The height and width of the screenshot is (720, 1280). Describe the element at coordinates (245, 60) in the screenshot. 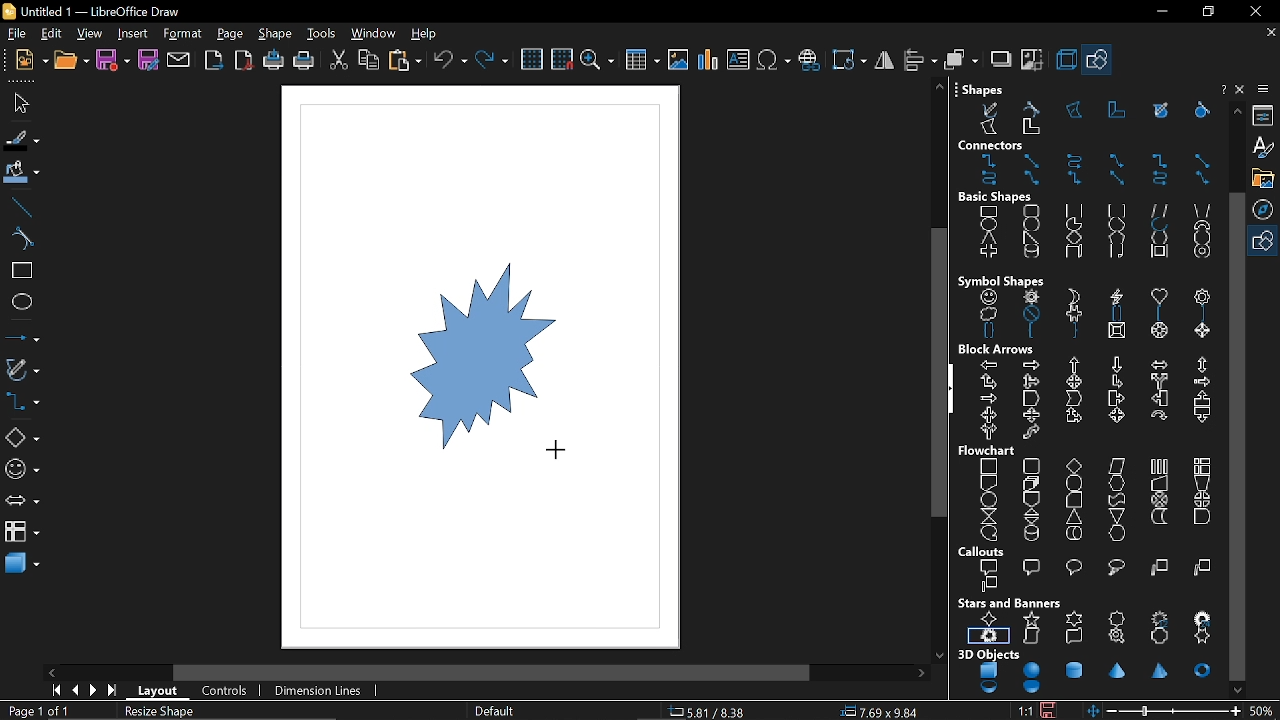

I see `export as pdf` at that location.